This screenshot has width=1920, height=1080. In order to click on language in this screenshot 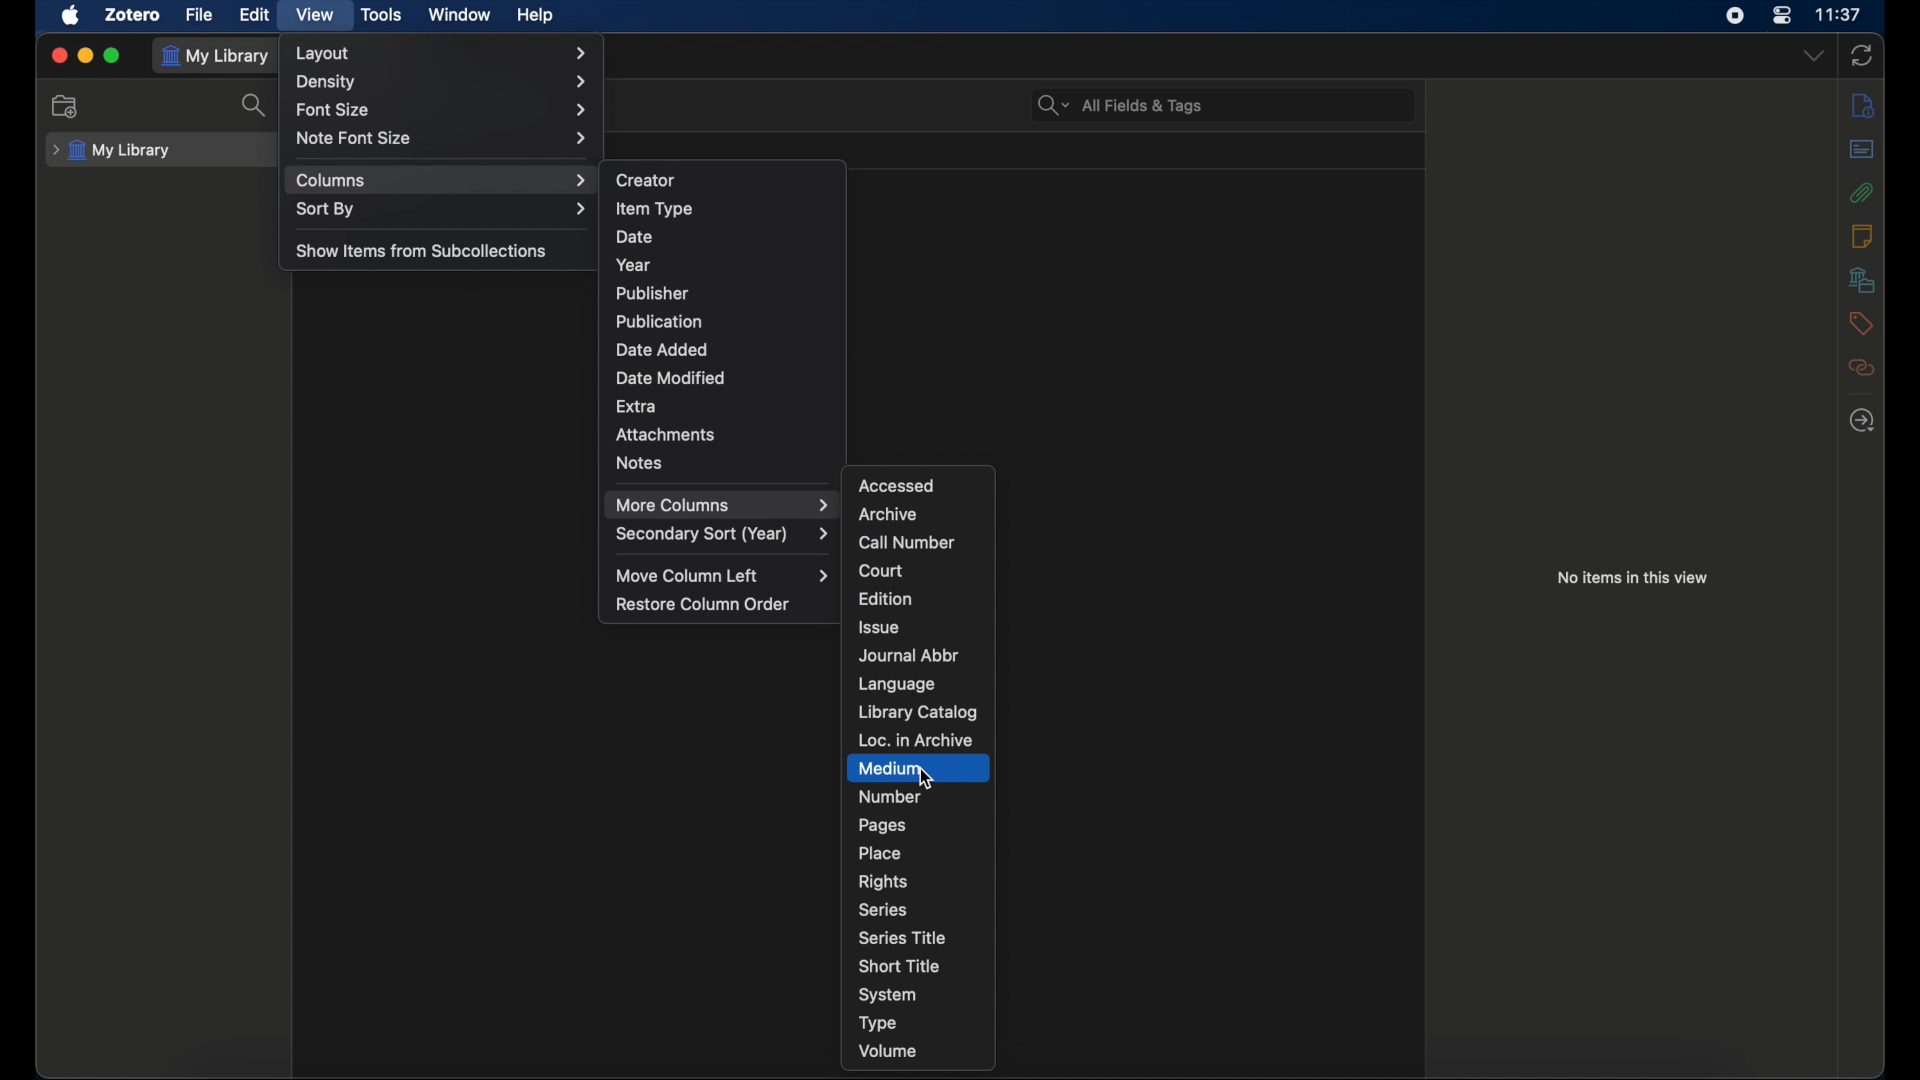, I will do `click(896, 684)`.